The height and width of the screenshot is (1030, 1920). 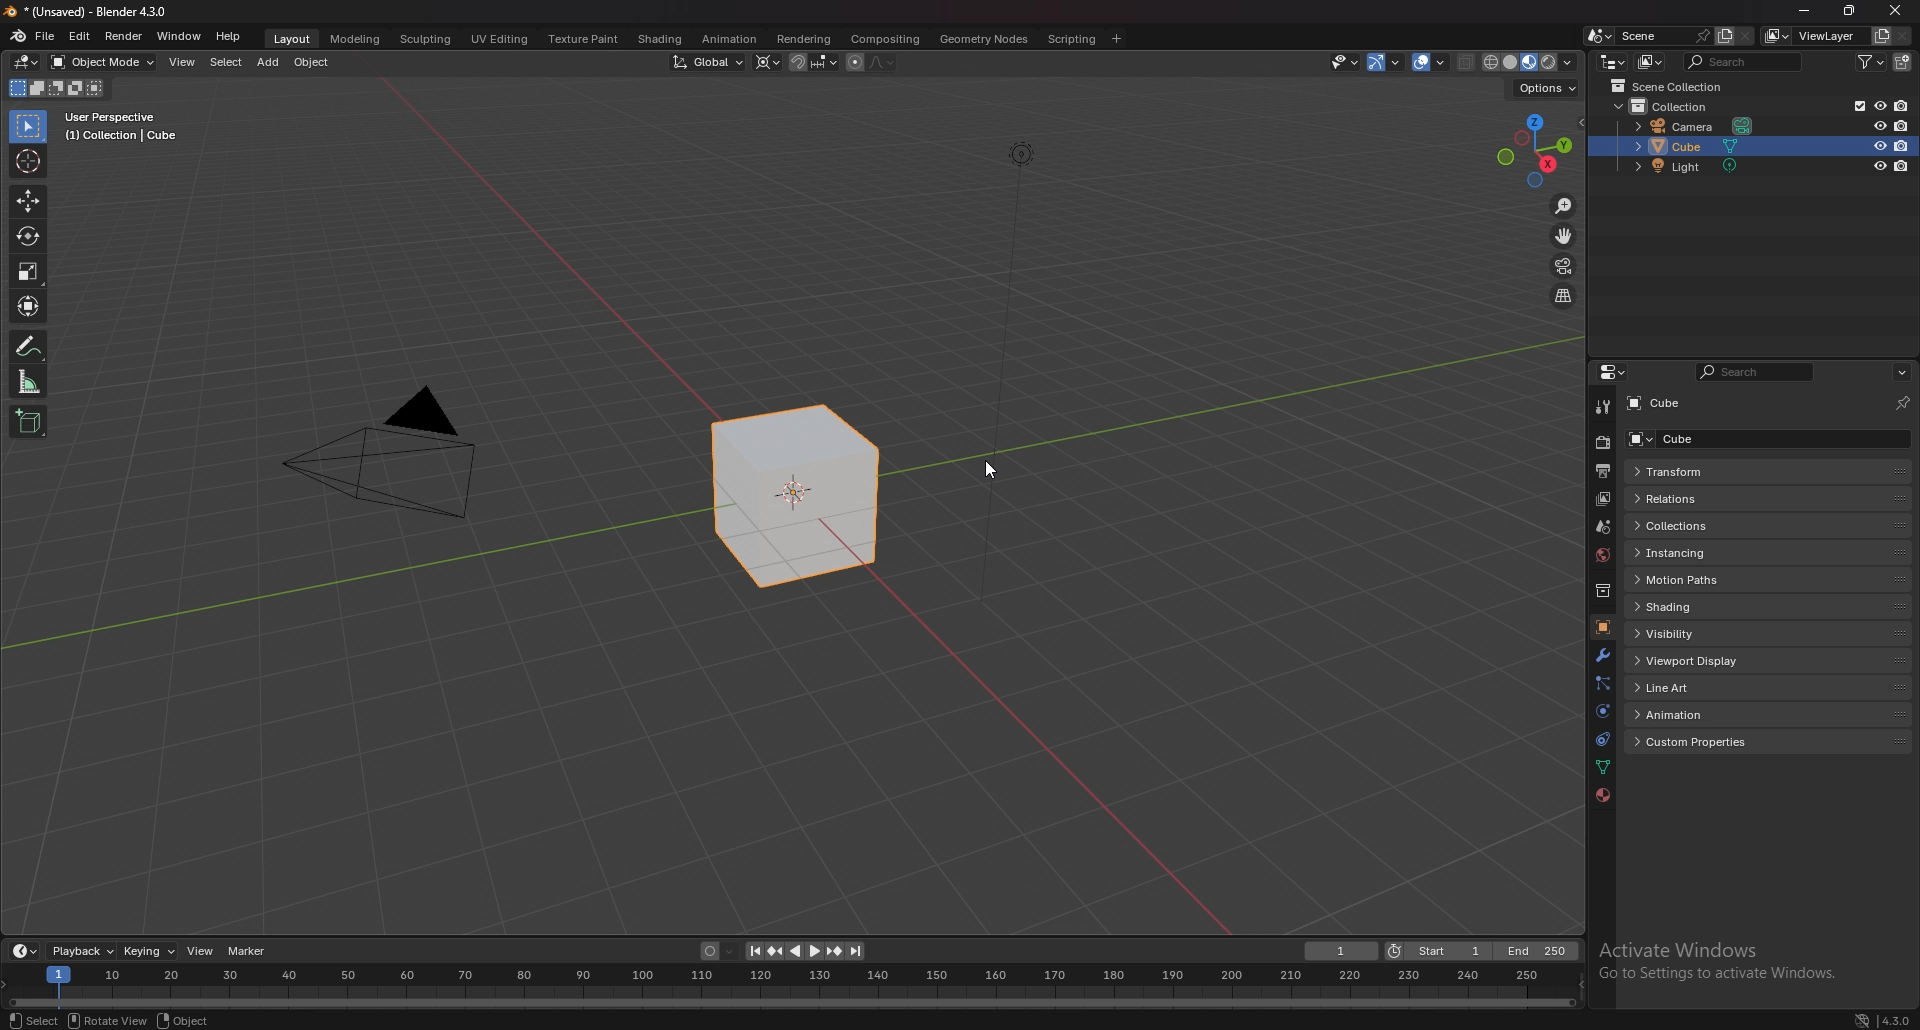 What do you see at coordinates (356, 38) in the screenshot?
I see `modeling` at bounding box center [356, 38].